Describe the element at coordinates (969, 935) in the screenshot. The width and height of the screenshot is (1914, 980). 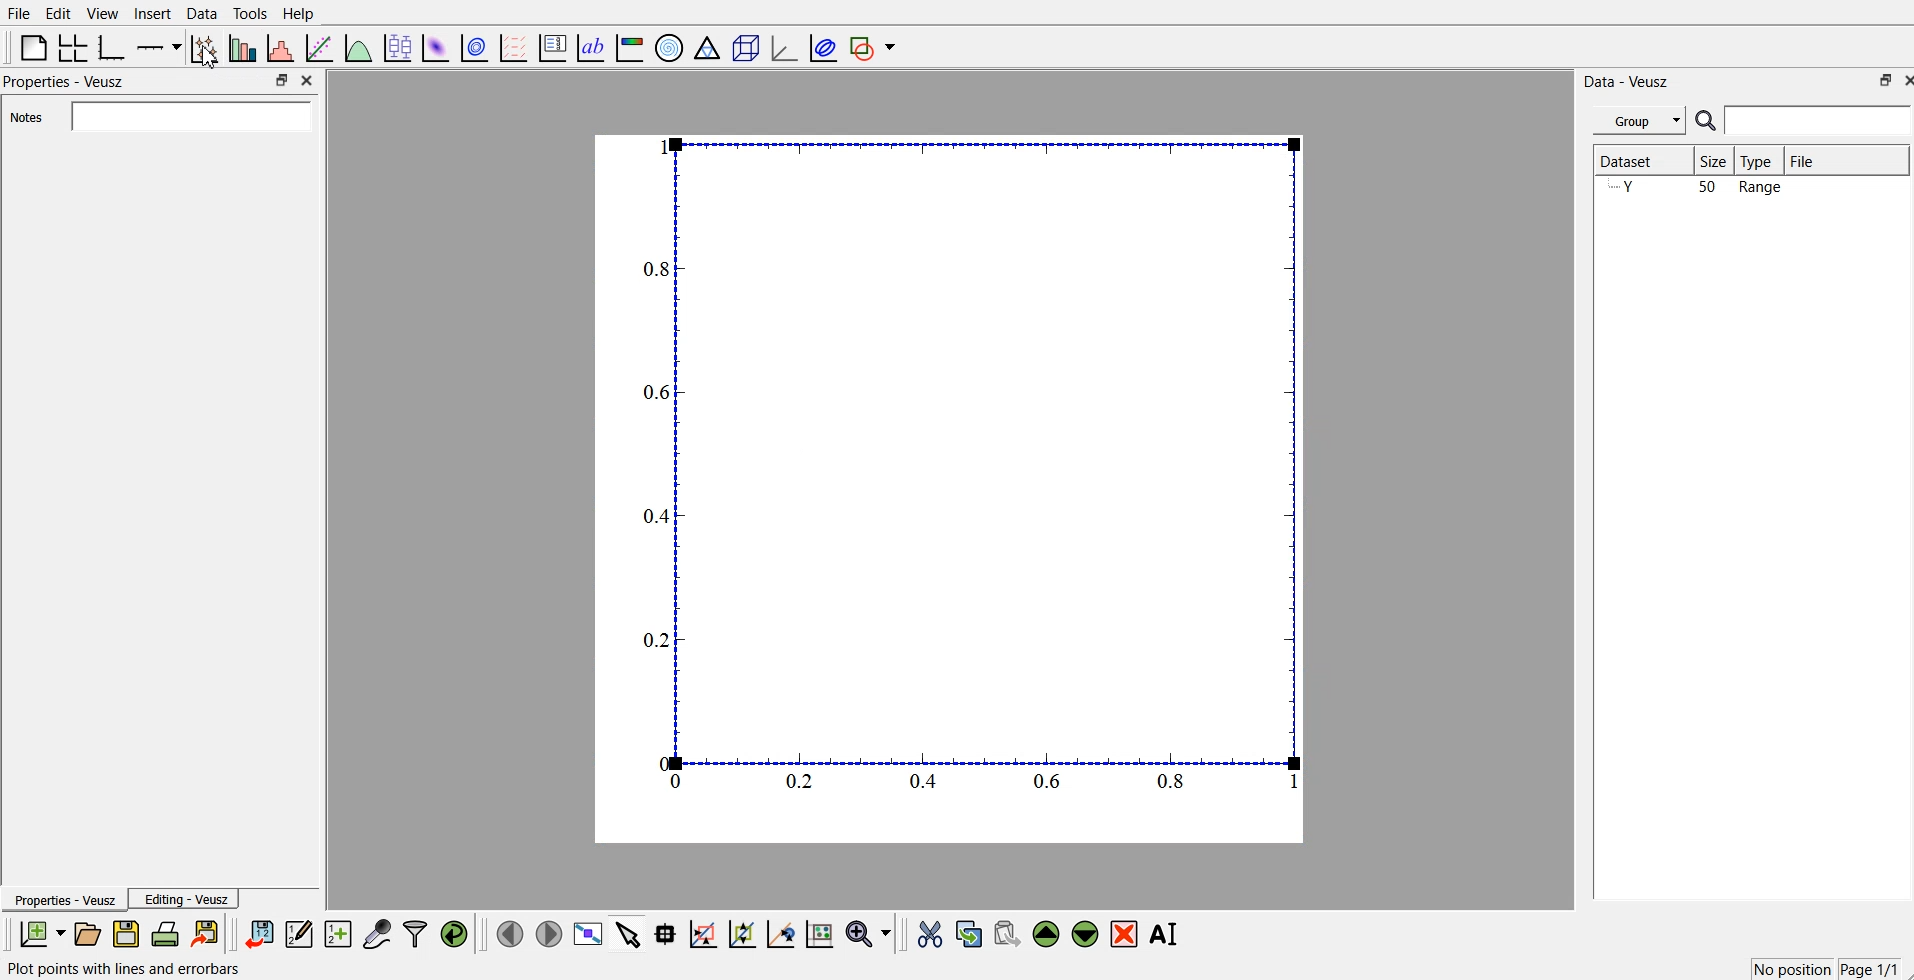
I see `copy the selected widgets` at that location.